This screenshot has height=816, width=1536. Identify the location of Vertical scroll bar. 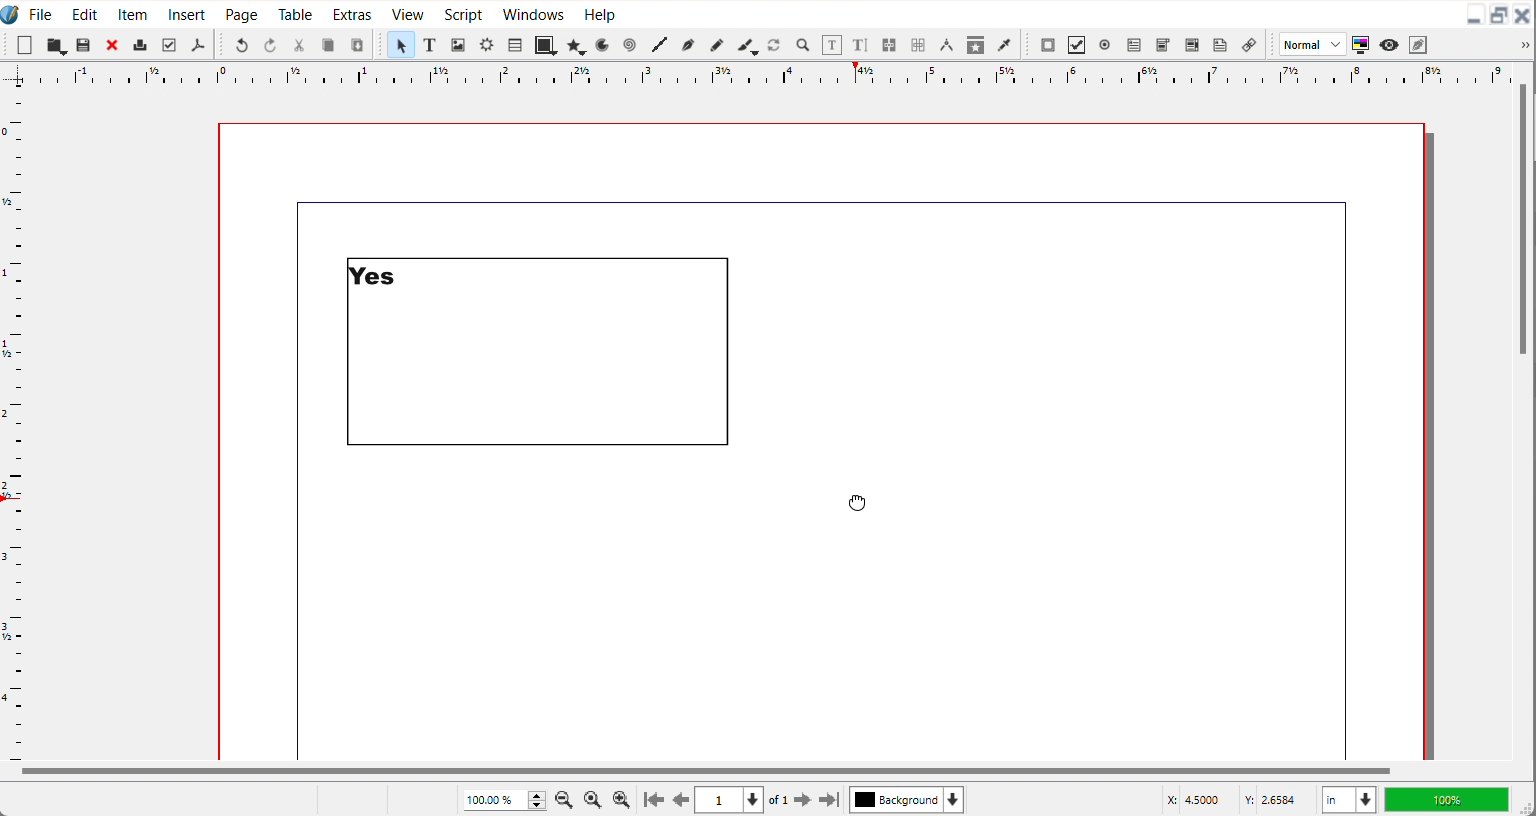
(1523, 221).